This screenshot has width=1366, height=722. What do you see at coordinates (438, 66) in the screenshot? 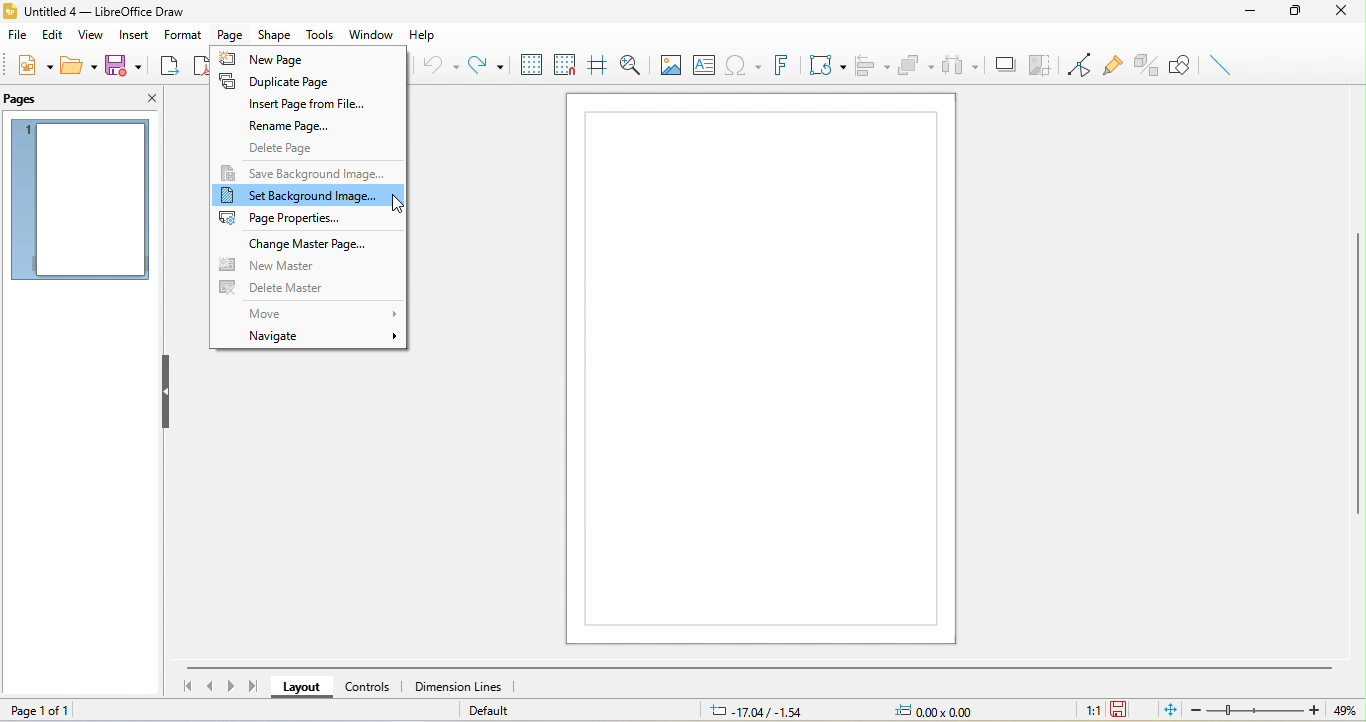
I see `undo` at bounding box center [438, 66].